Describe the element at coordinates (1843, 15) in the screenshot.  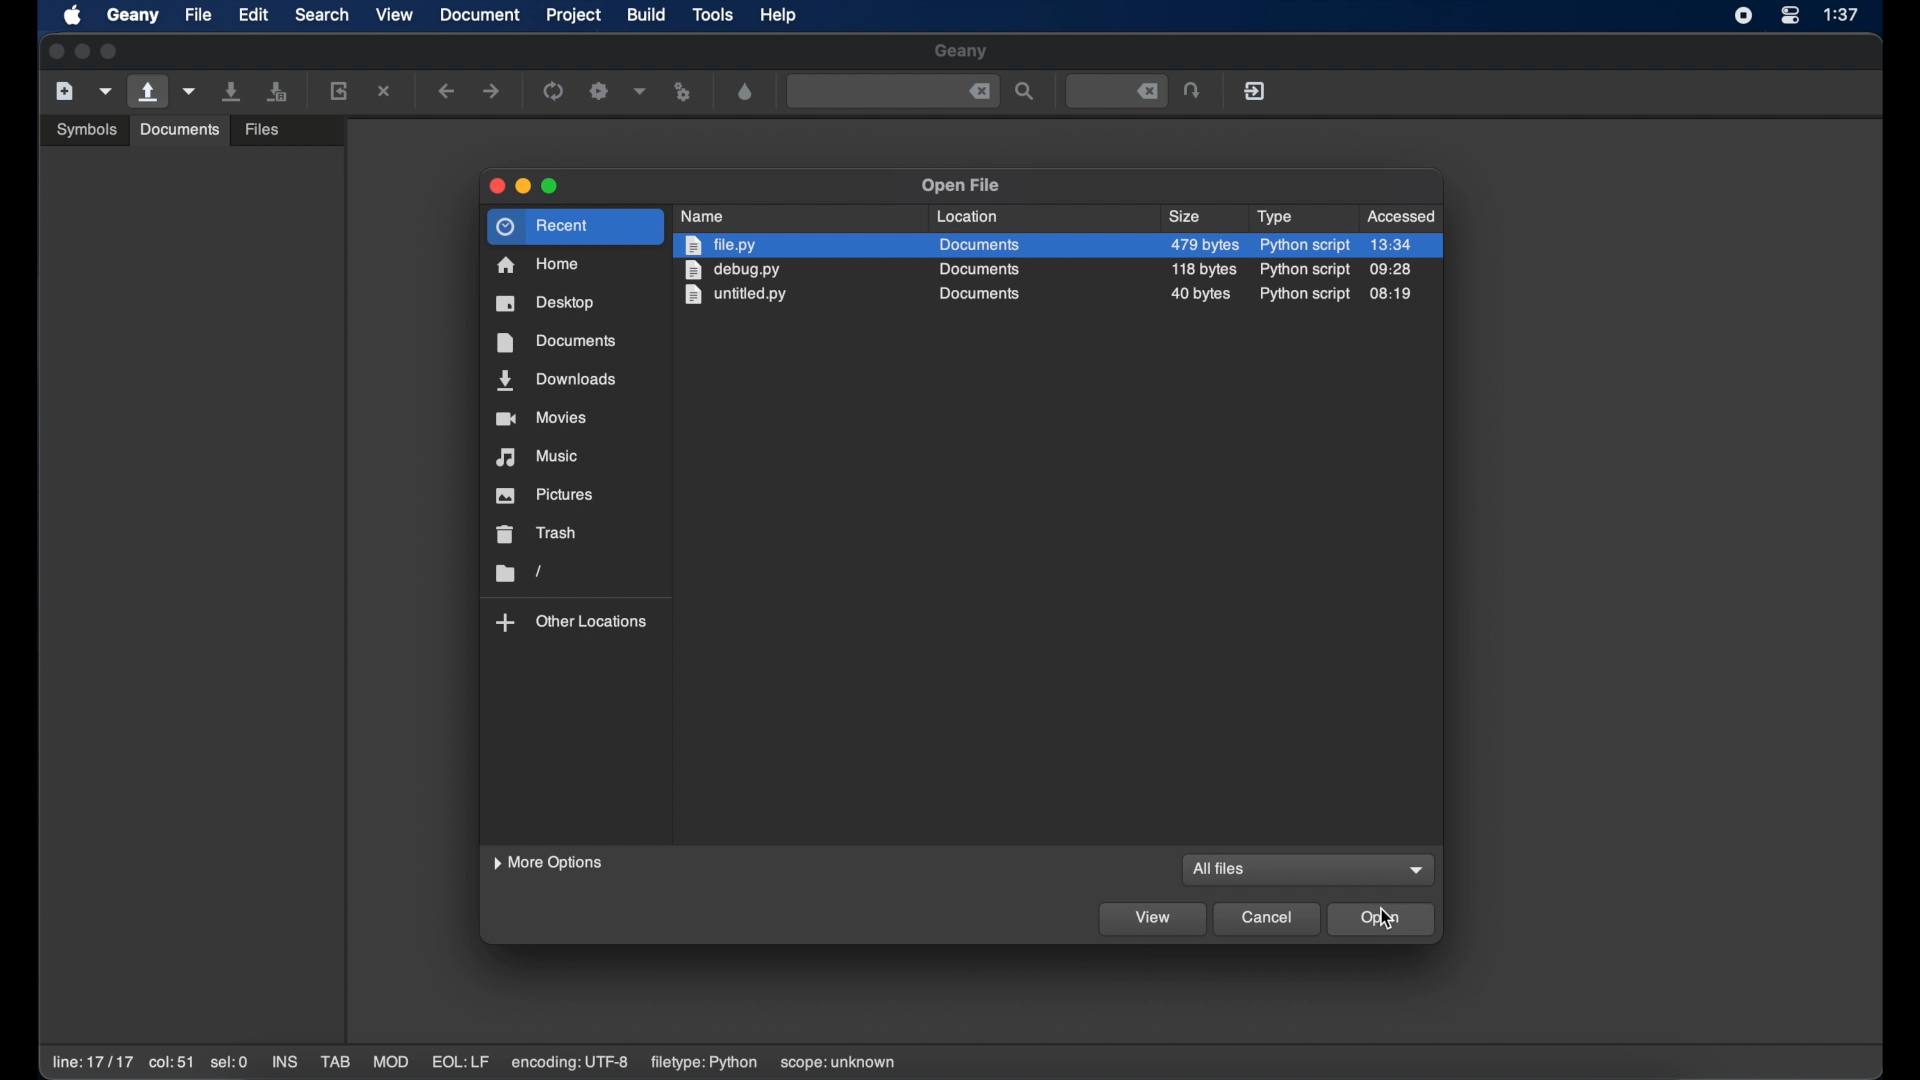
I see `time` at that location.